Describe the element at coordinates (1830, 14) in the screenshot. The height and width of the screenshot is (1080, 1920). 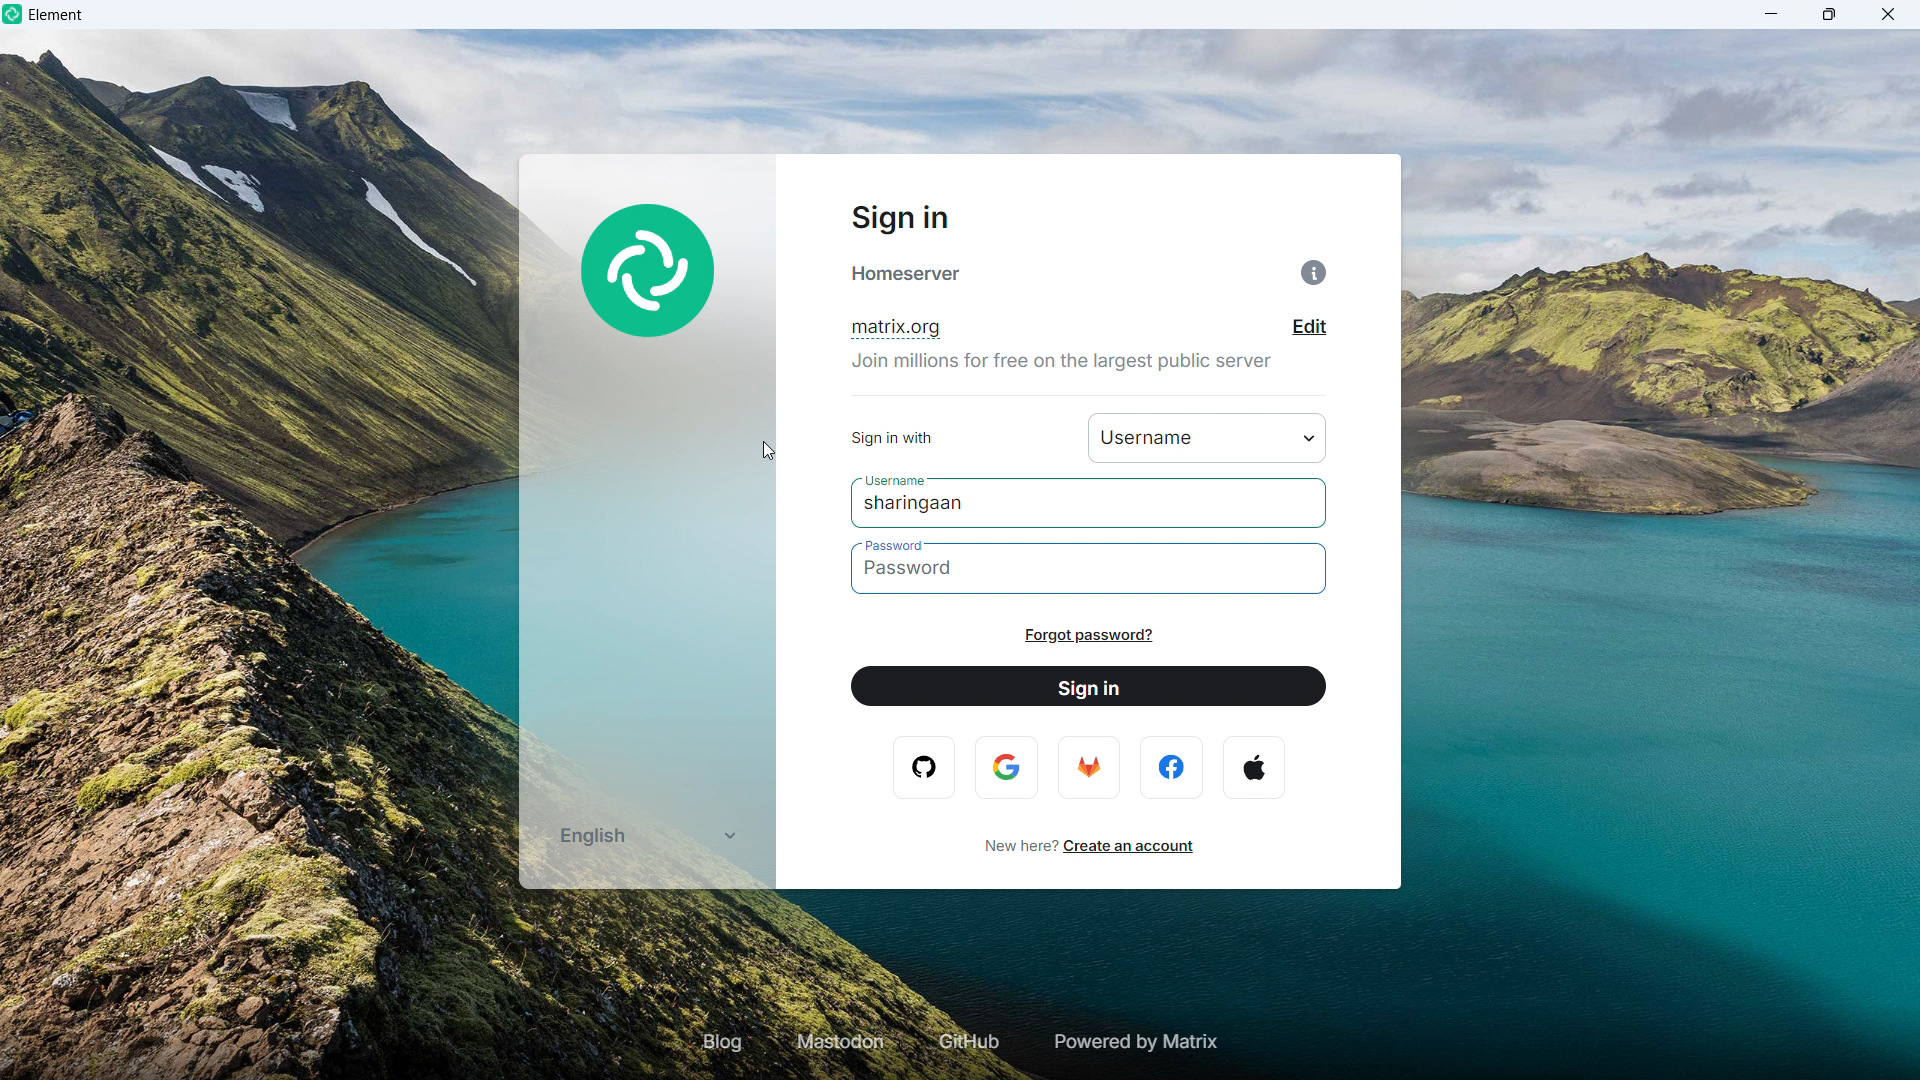
I see `maximize` at that location.